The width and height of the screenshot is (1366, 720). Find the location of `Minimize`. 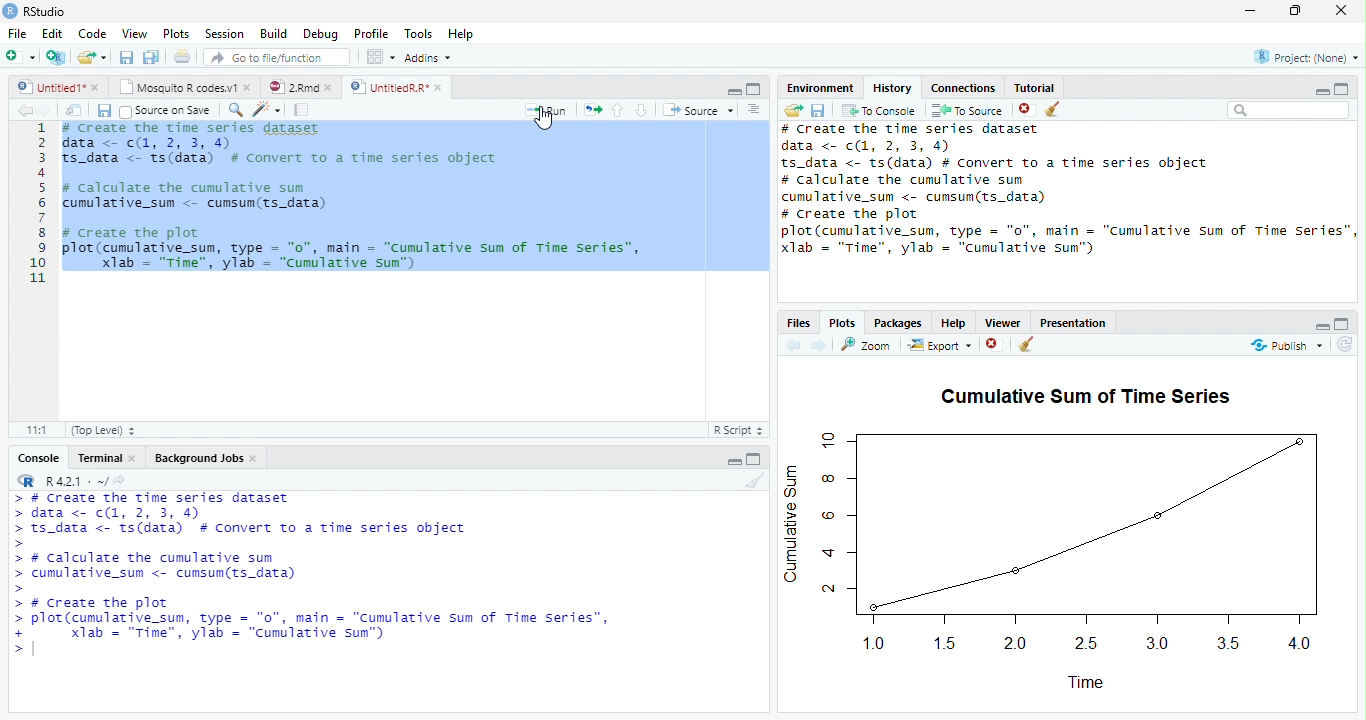

Minimize is located at coordinates (1322, 328).